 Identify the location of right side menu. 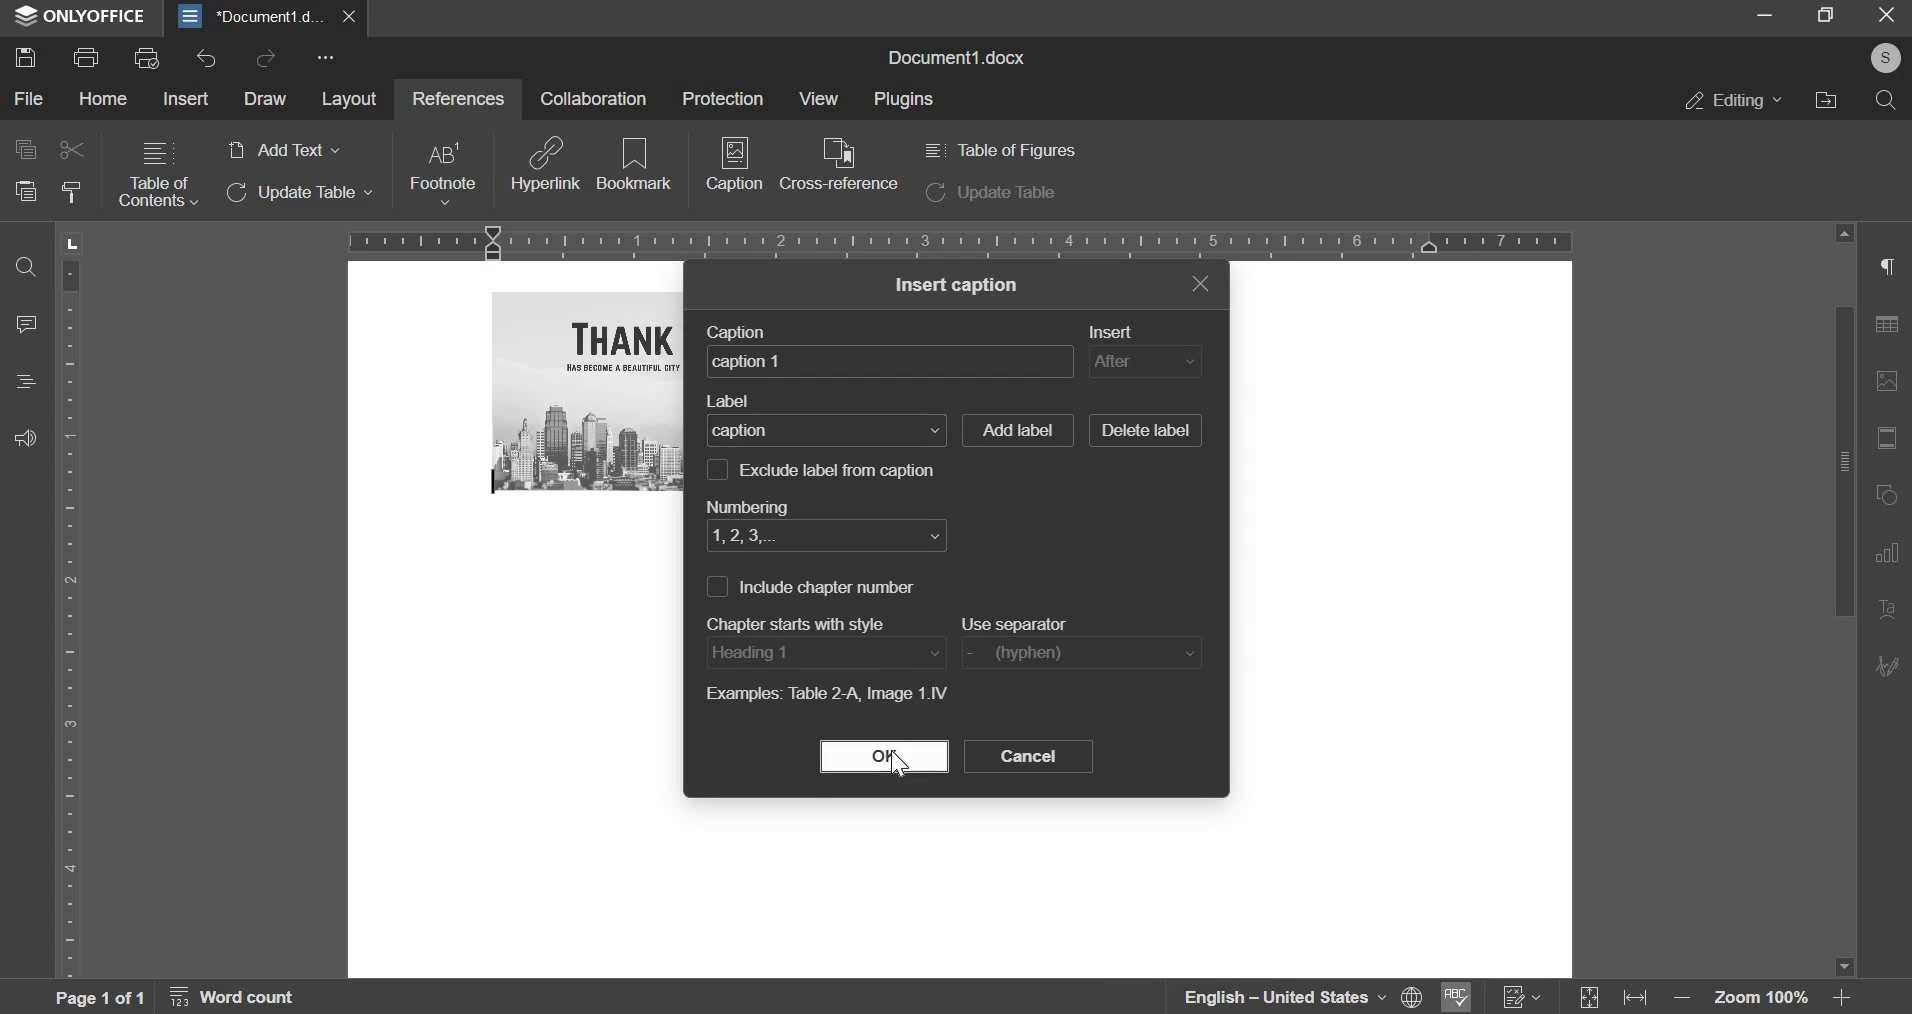
(1890, 269).